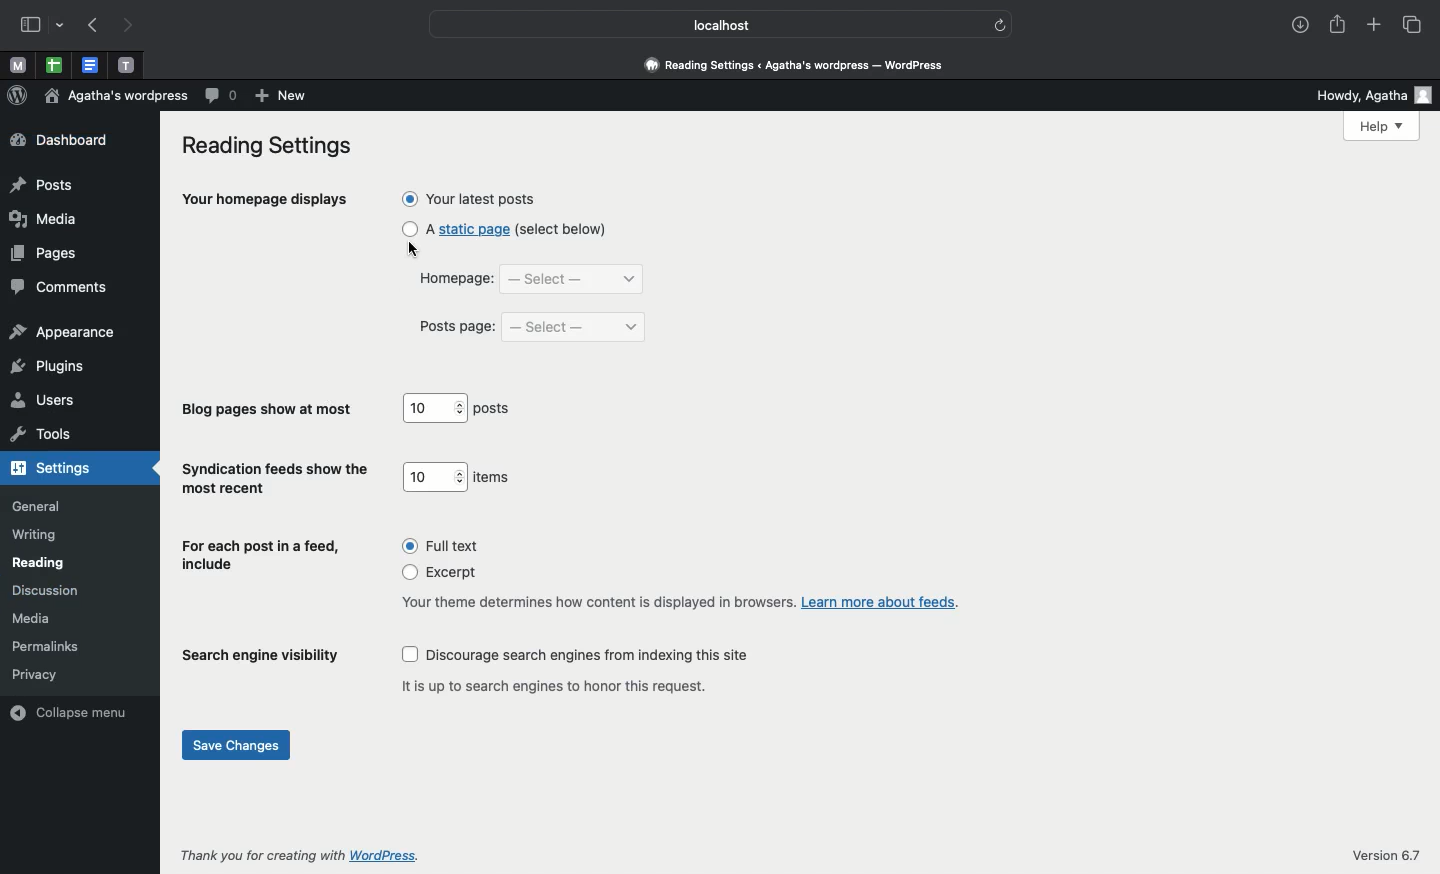 The height and width of the screenshot is (874, 1440). What do you see at coordinates (1002, 25) in the screenshot?
I see `refresh` at bounding box center [1002, 25].